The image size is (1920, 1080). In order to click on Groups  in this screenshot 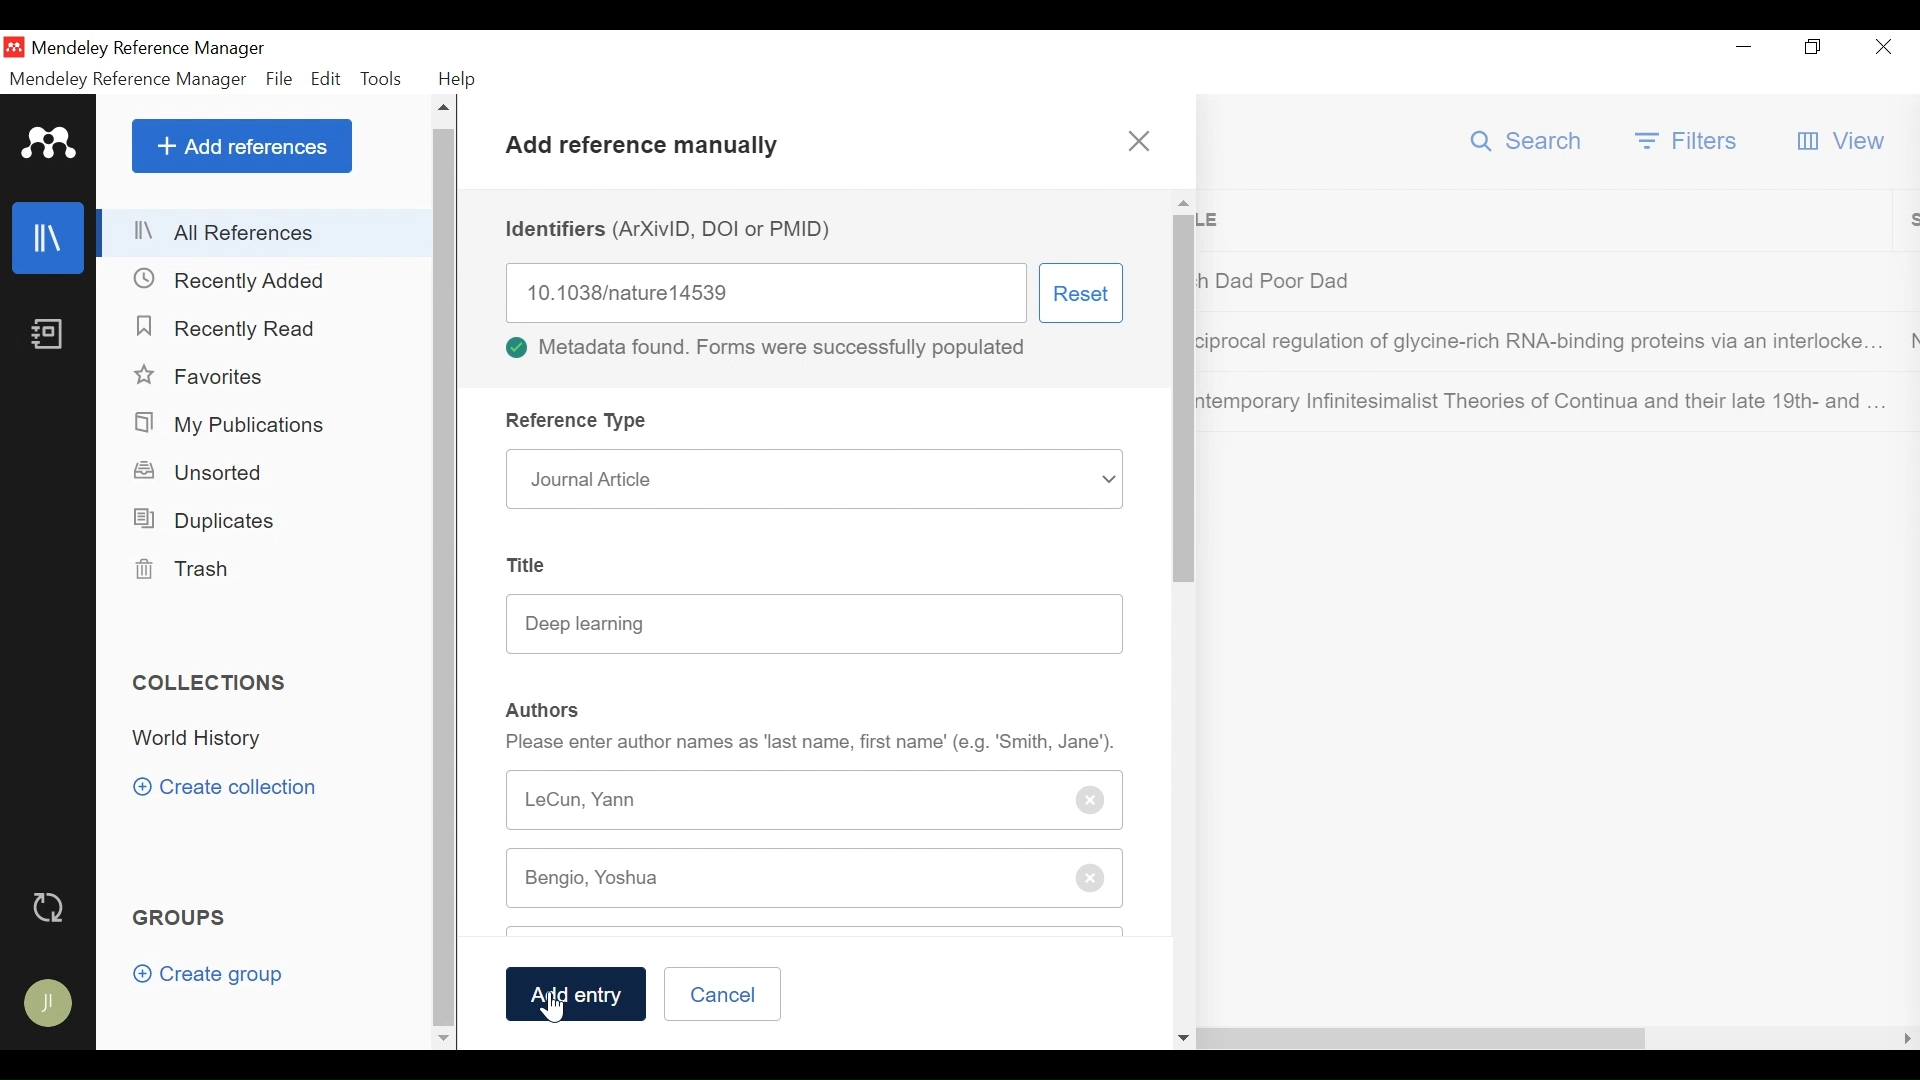, I will do `click(181, 919)`.